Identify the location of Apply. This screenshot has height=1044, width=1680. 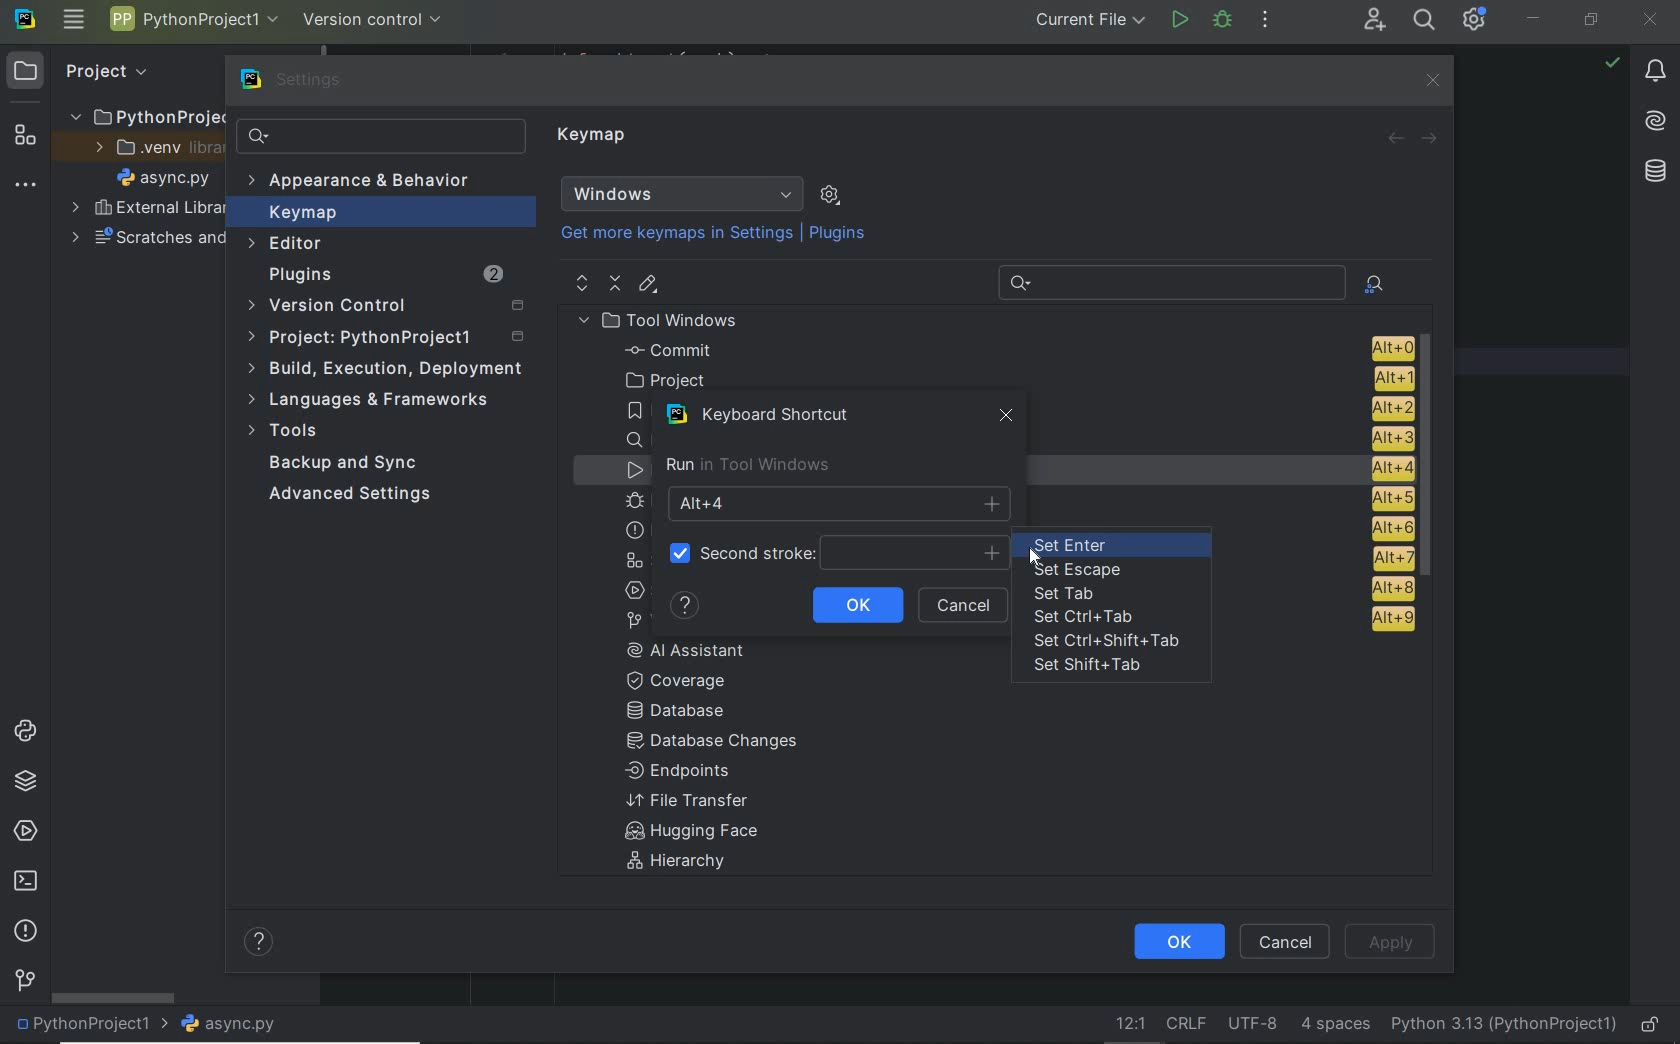
(1390, 940).